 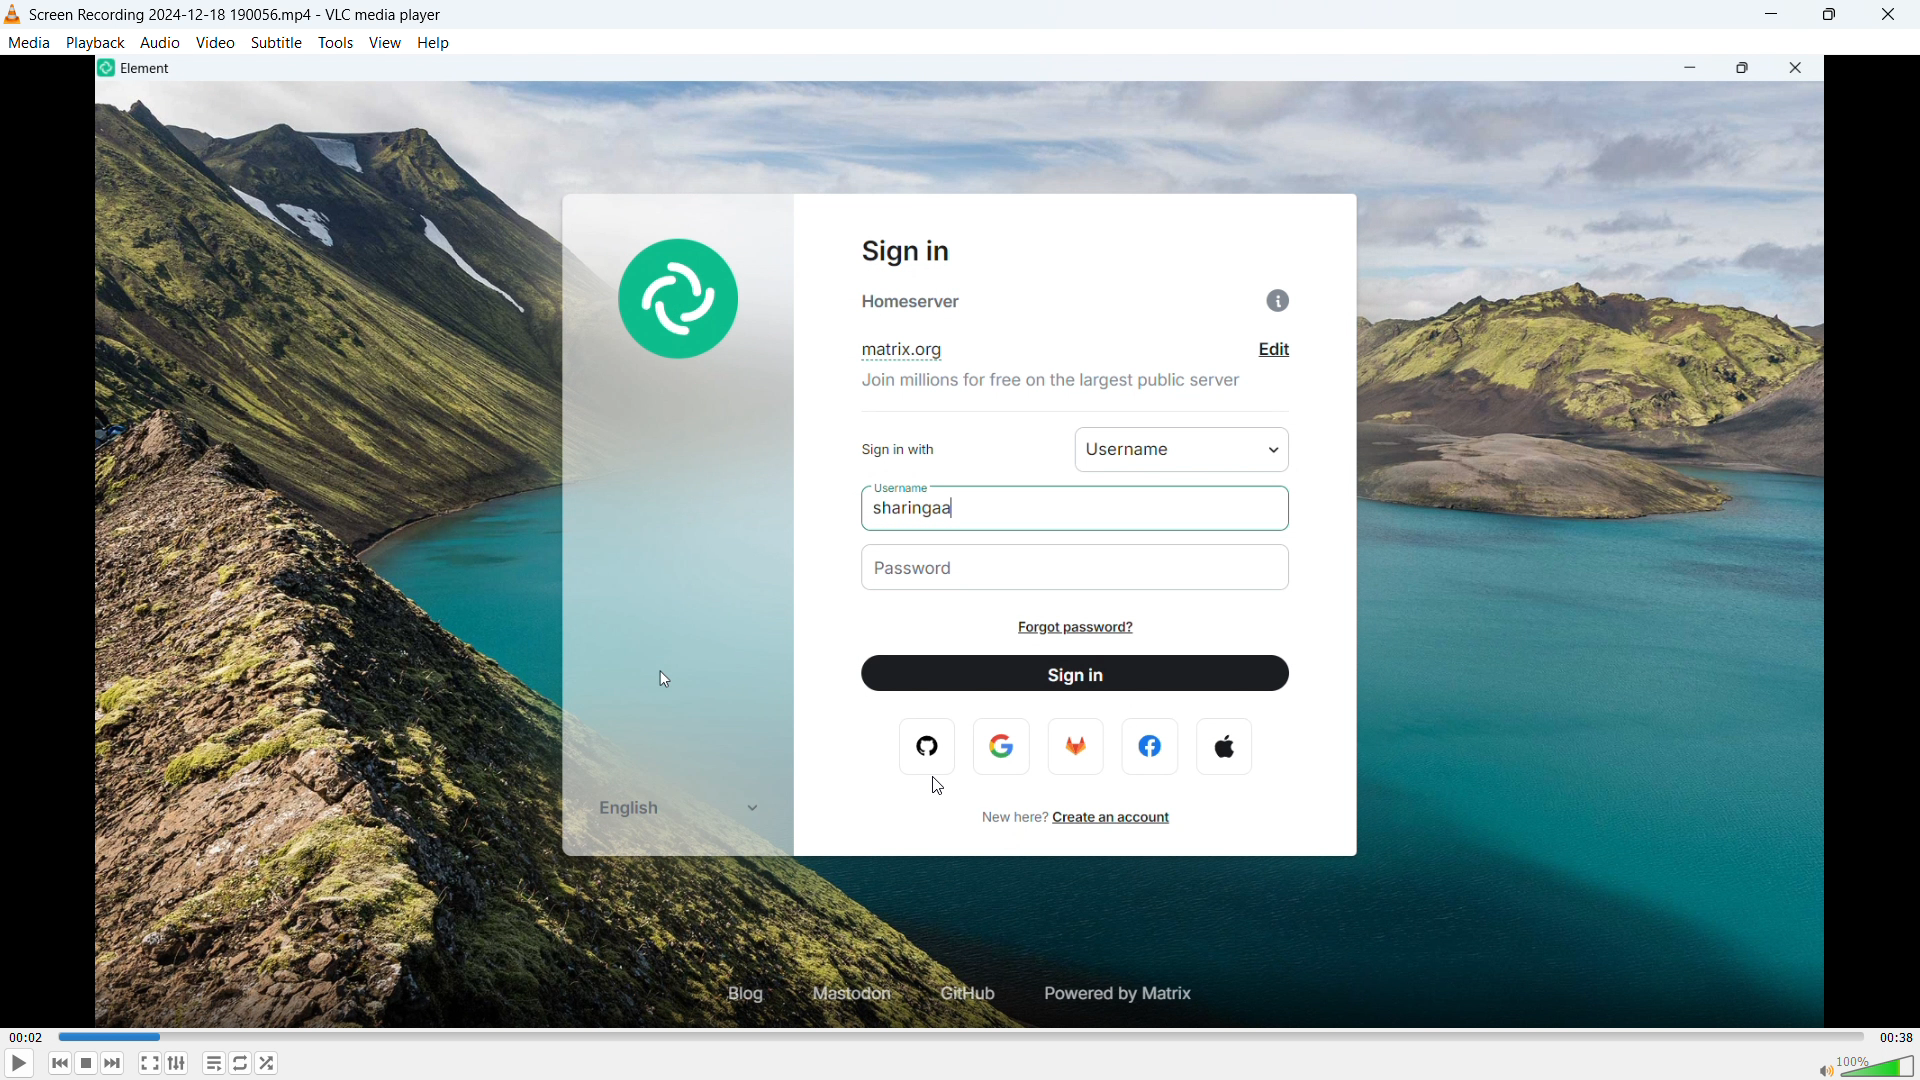 What do you see at coordinates (215, 42) in the screenshot?
I see `video` at bounding box center [215, 42].